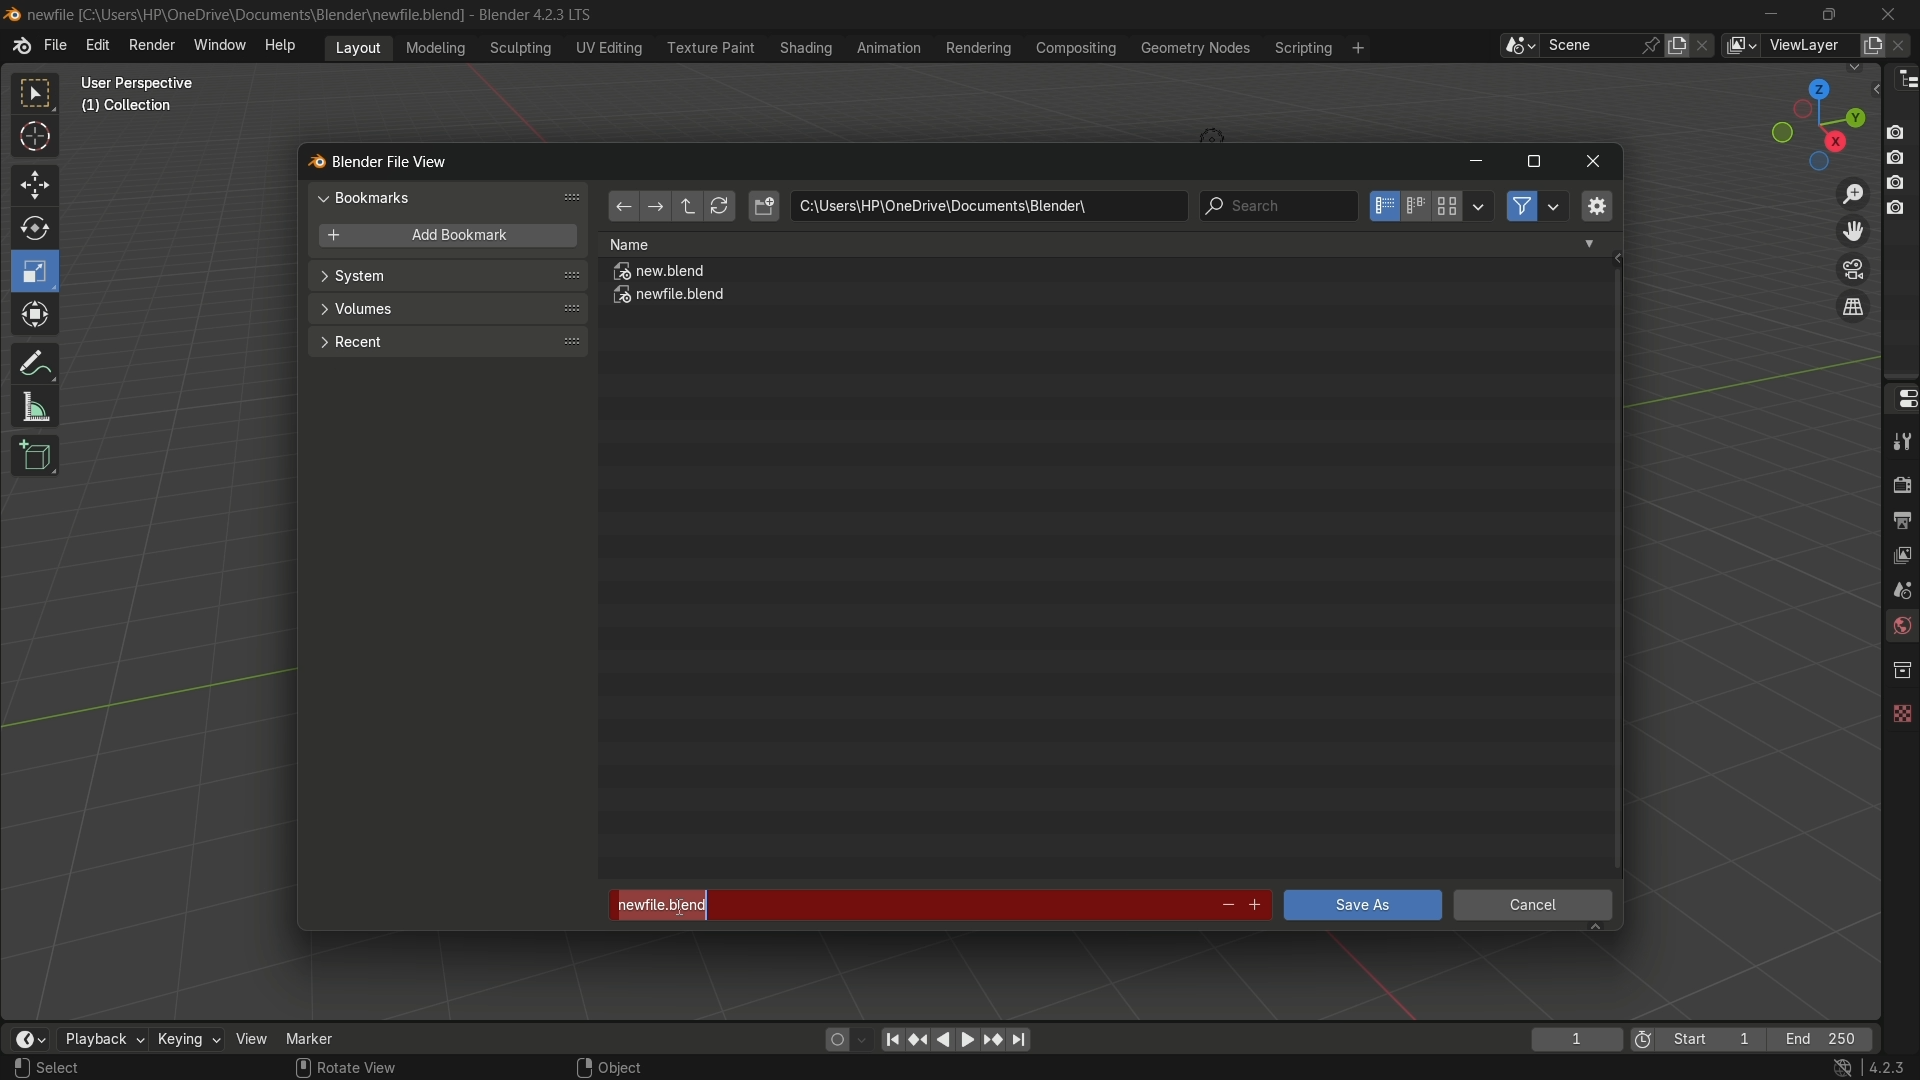  Describe the element at coordinates (1740, 45) in the screenshot. I see `view layer` at that location.